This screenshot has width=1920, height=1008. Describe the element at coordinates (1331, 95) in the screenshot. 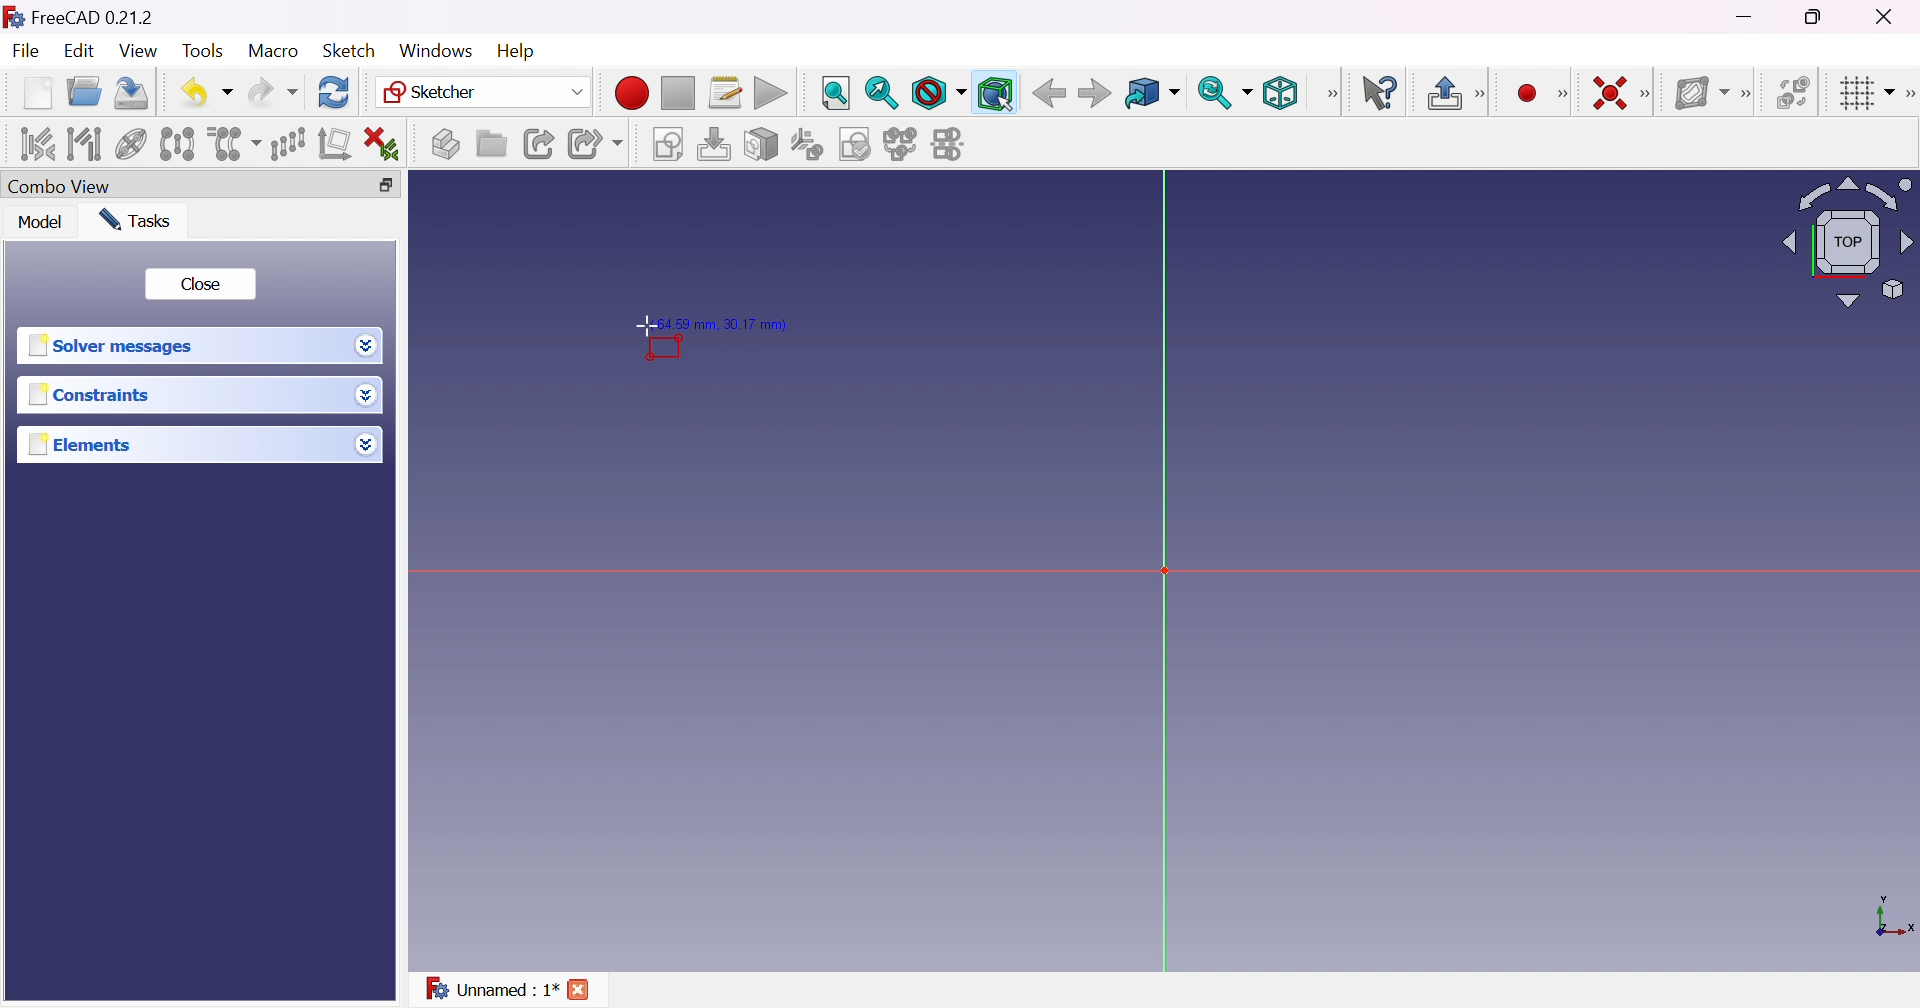

I see `View` at that location.